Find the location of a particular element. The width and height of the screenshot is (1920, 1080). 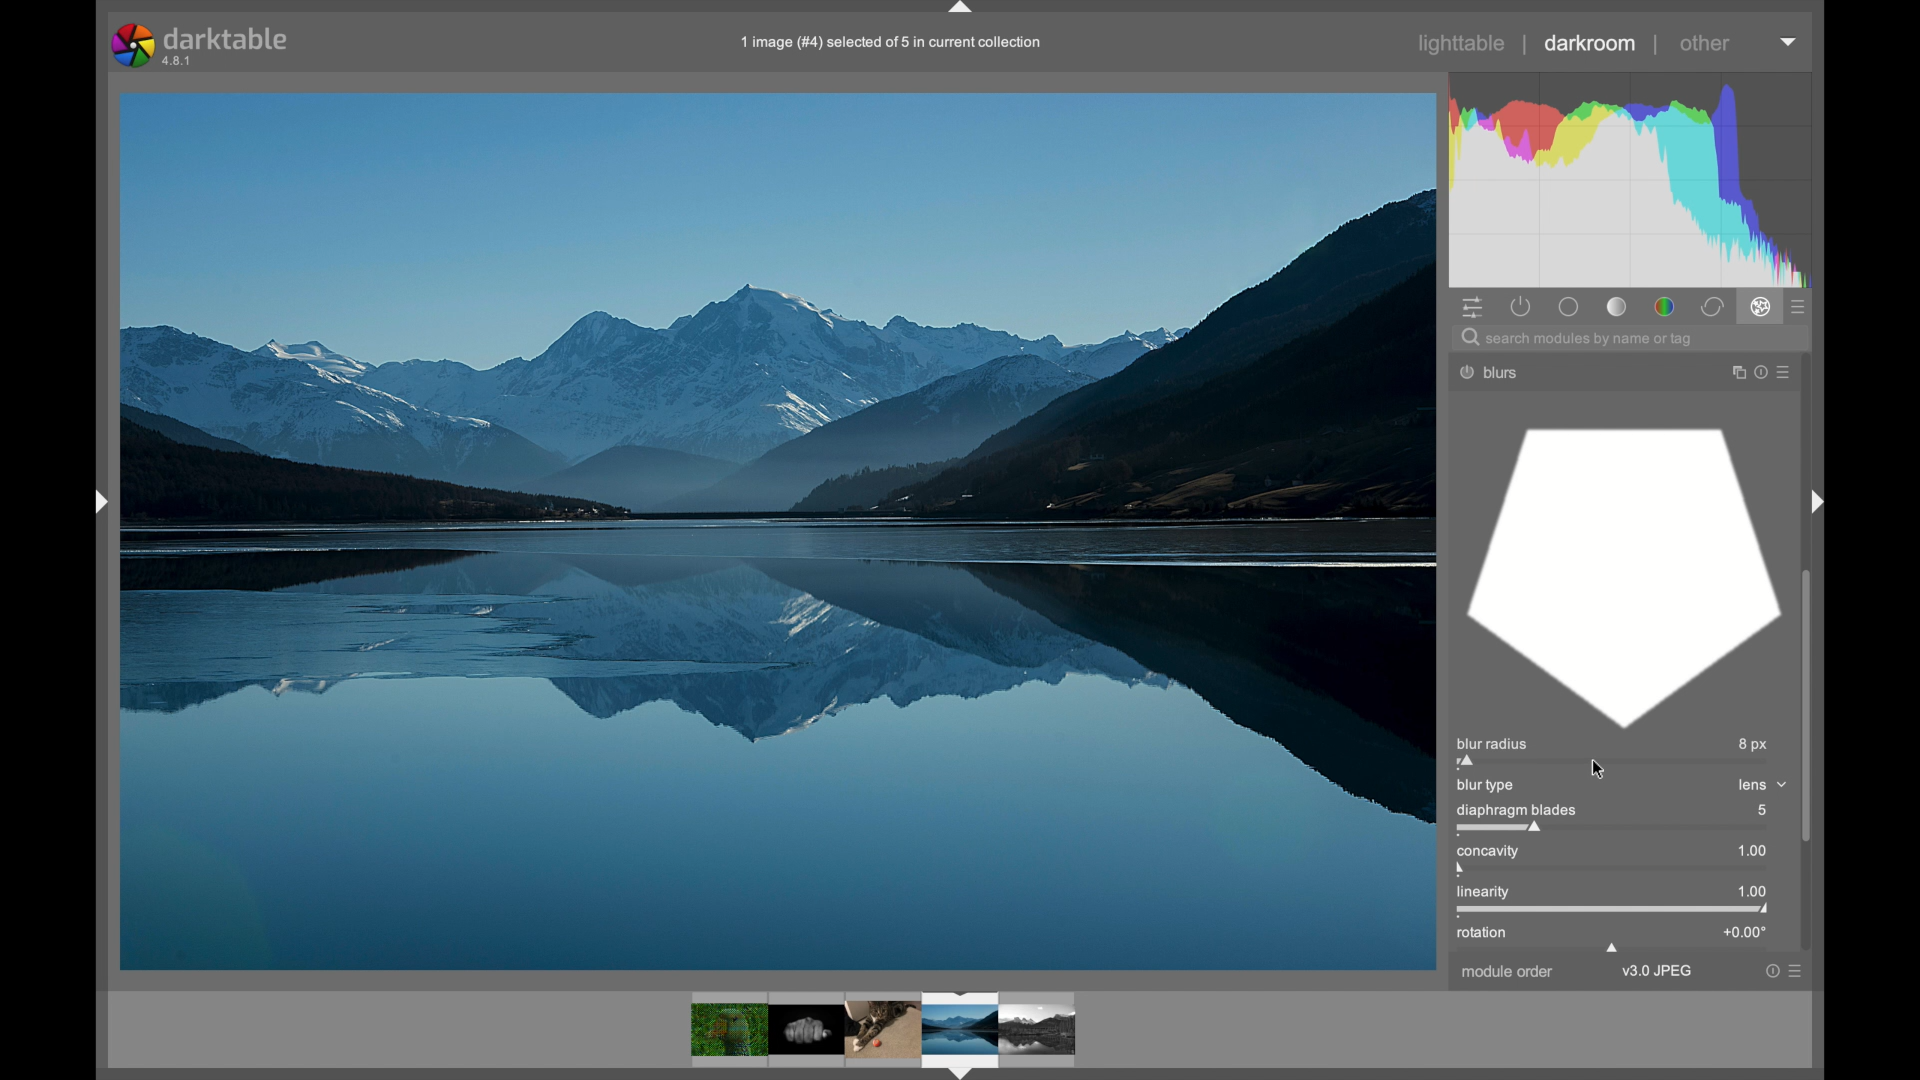

base is located at coordinates (1570, 306).